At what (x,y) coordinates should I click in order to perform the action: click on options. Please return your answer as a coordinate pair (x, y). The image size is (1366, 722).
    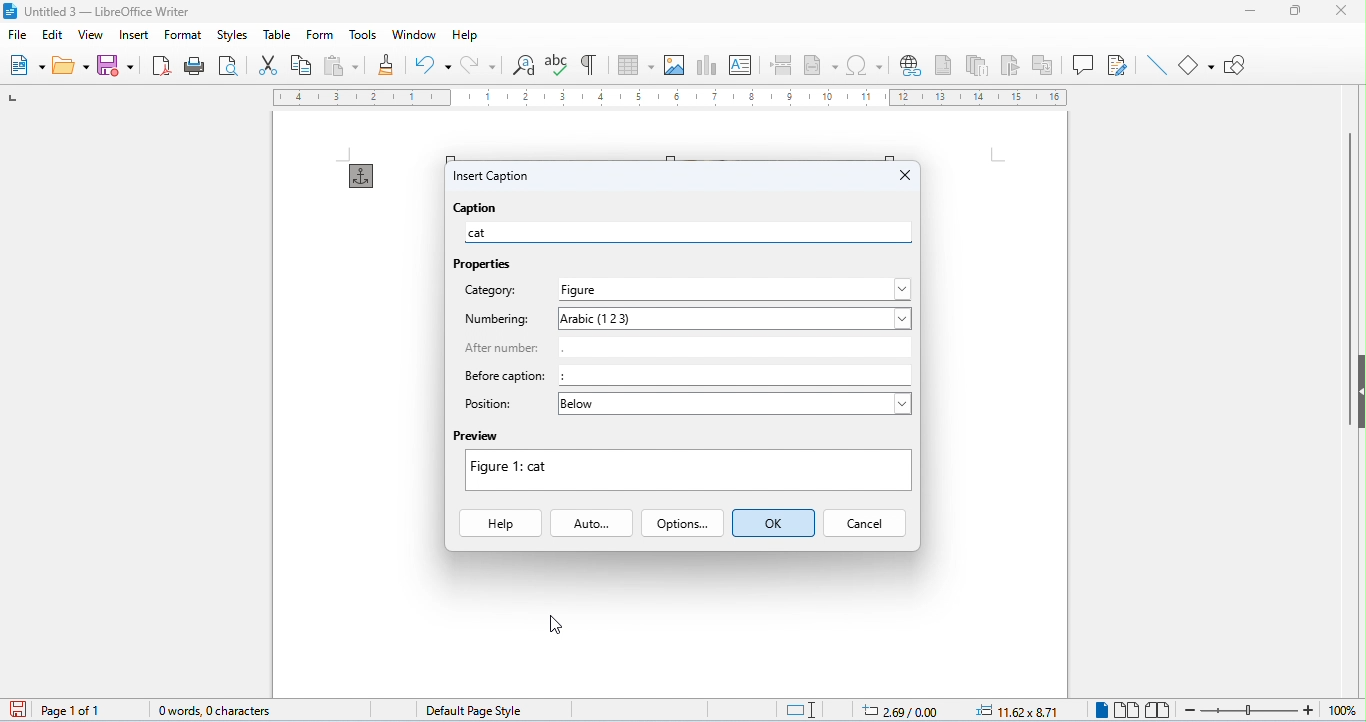
    Looking at the image, I should click on (684, 522).